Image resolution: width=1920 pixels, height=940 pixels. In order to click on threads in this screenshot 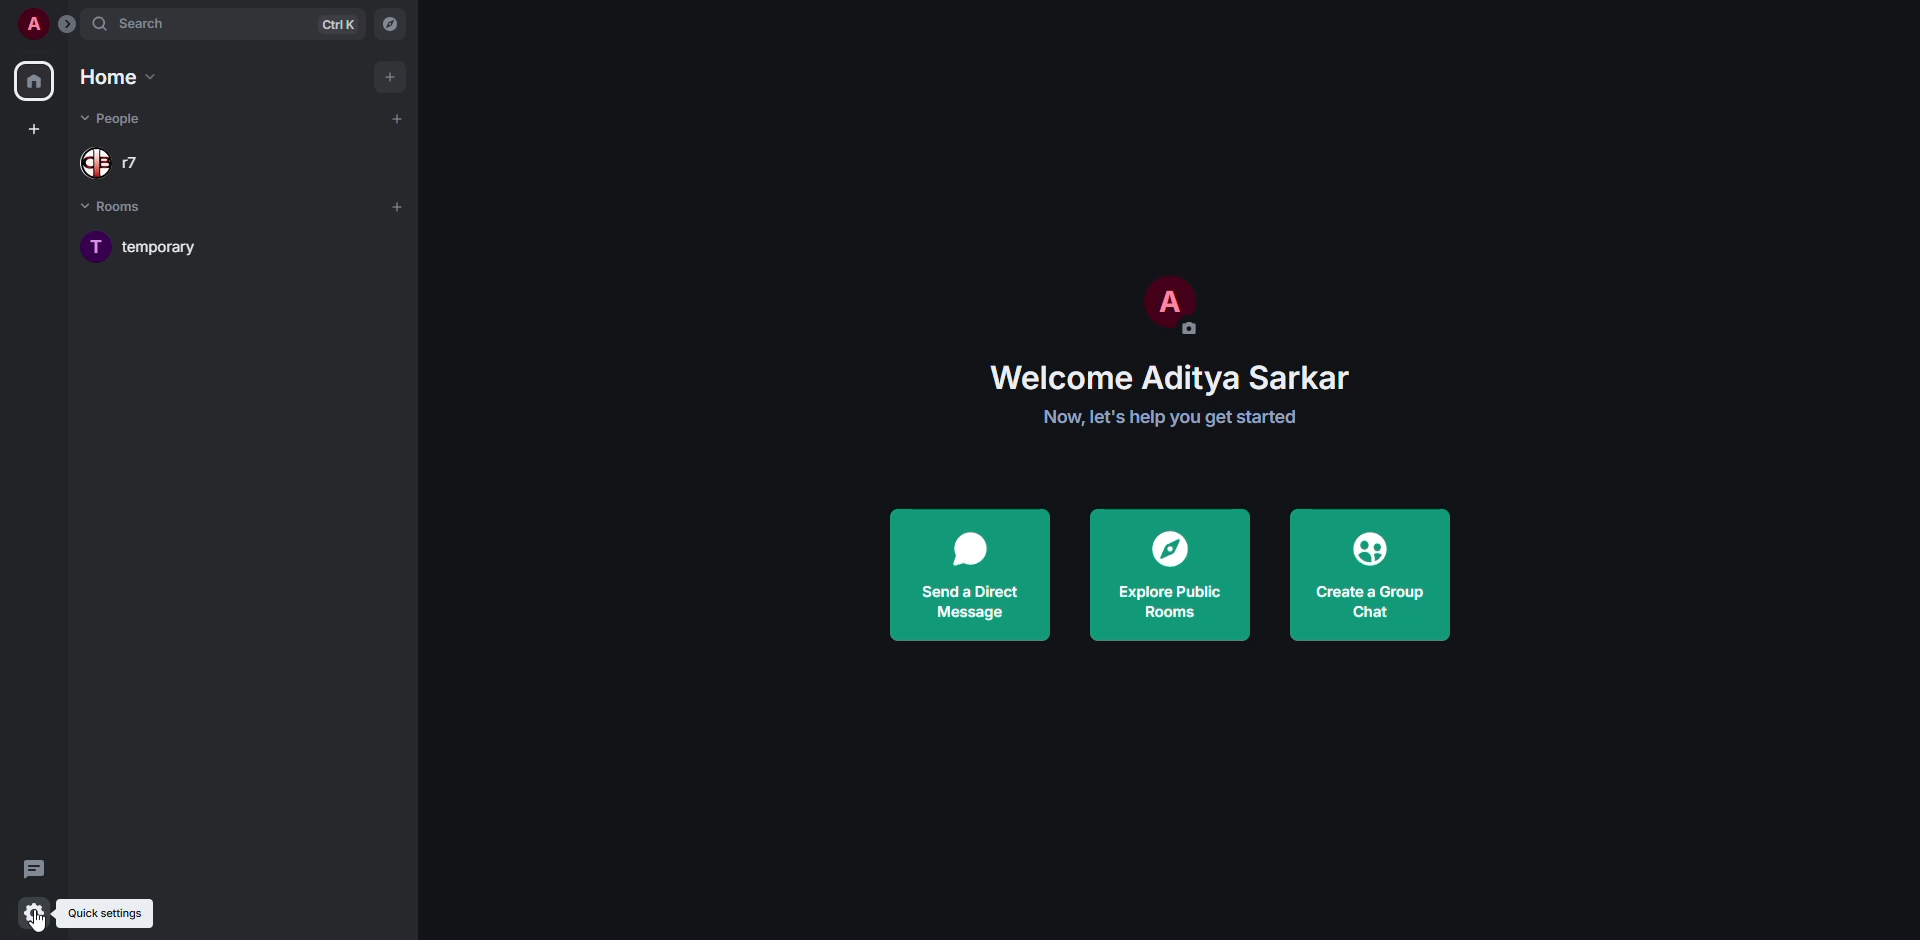, I will do `click(34, 869)`.